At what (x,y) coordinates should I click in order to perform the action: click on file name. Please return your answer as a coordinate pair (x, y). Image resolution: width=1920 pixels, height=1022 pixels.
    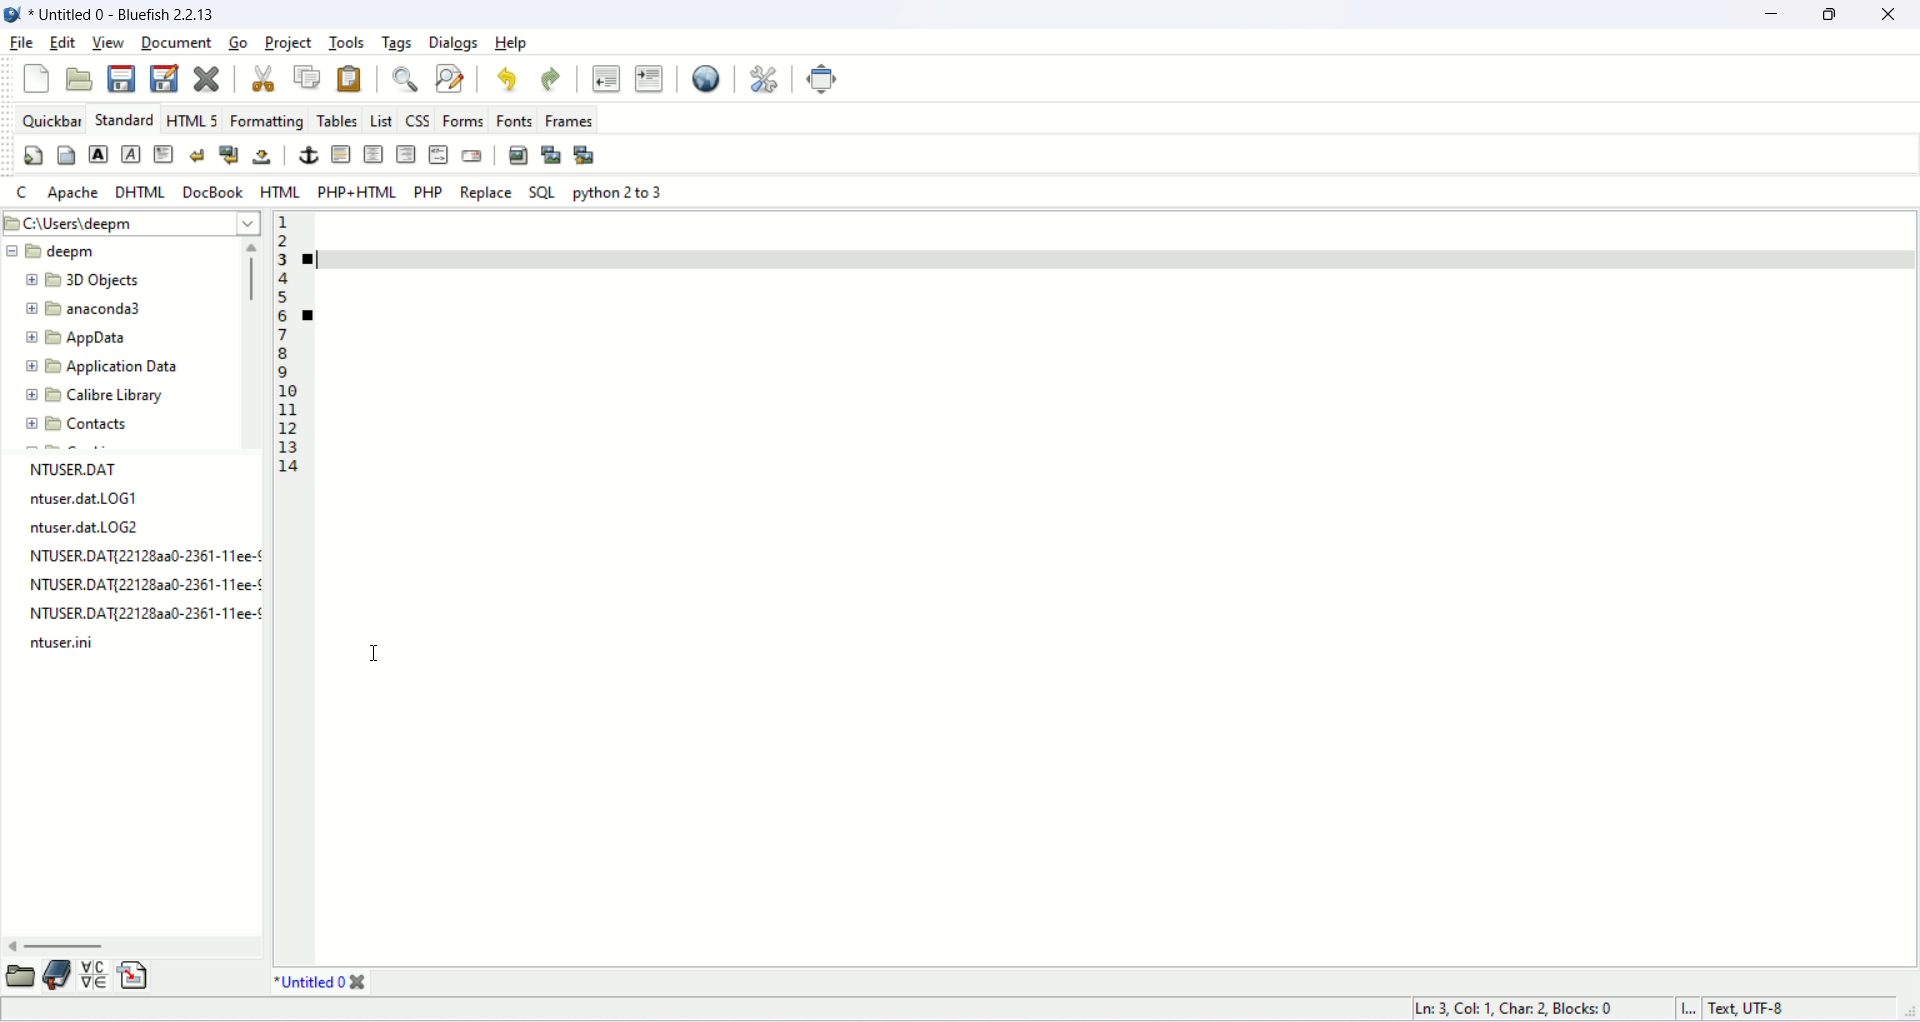
    Looking at the image, I should click on (141, 562).